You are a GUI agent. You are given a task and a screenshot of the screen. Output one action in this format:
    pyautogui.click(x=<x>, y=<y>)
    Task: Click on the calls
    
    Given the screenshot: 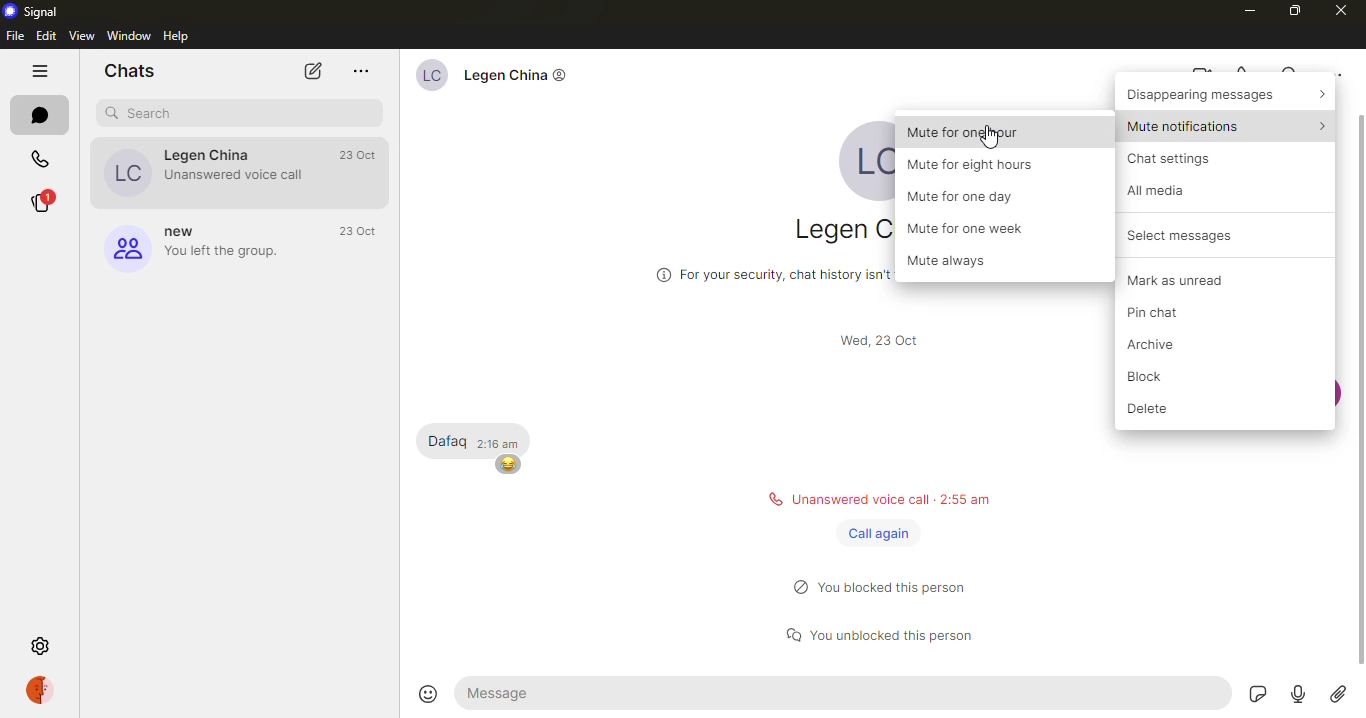 What is the action you would take?
    pyautogui.click(x=40, y=160)
    